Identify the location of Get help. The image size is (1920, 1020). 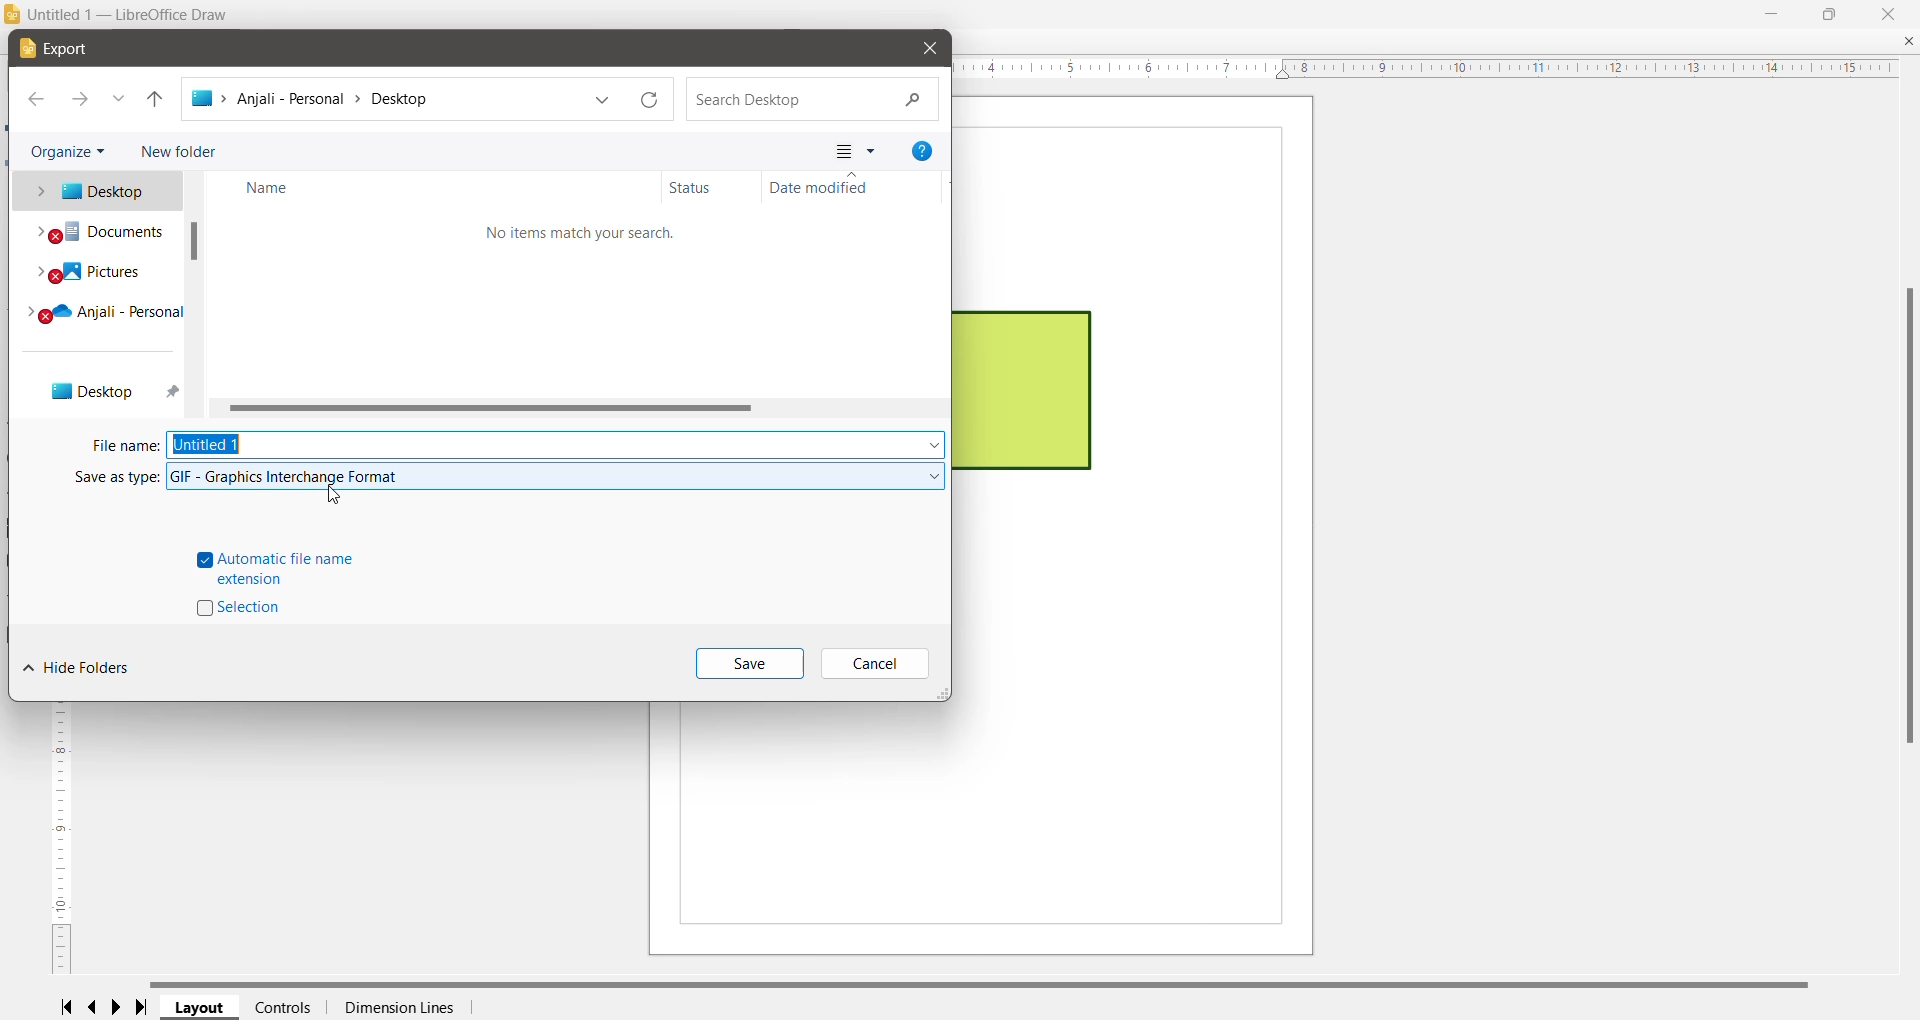
(922, 151).